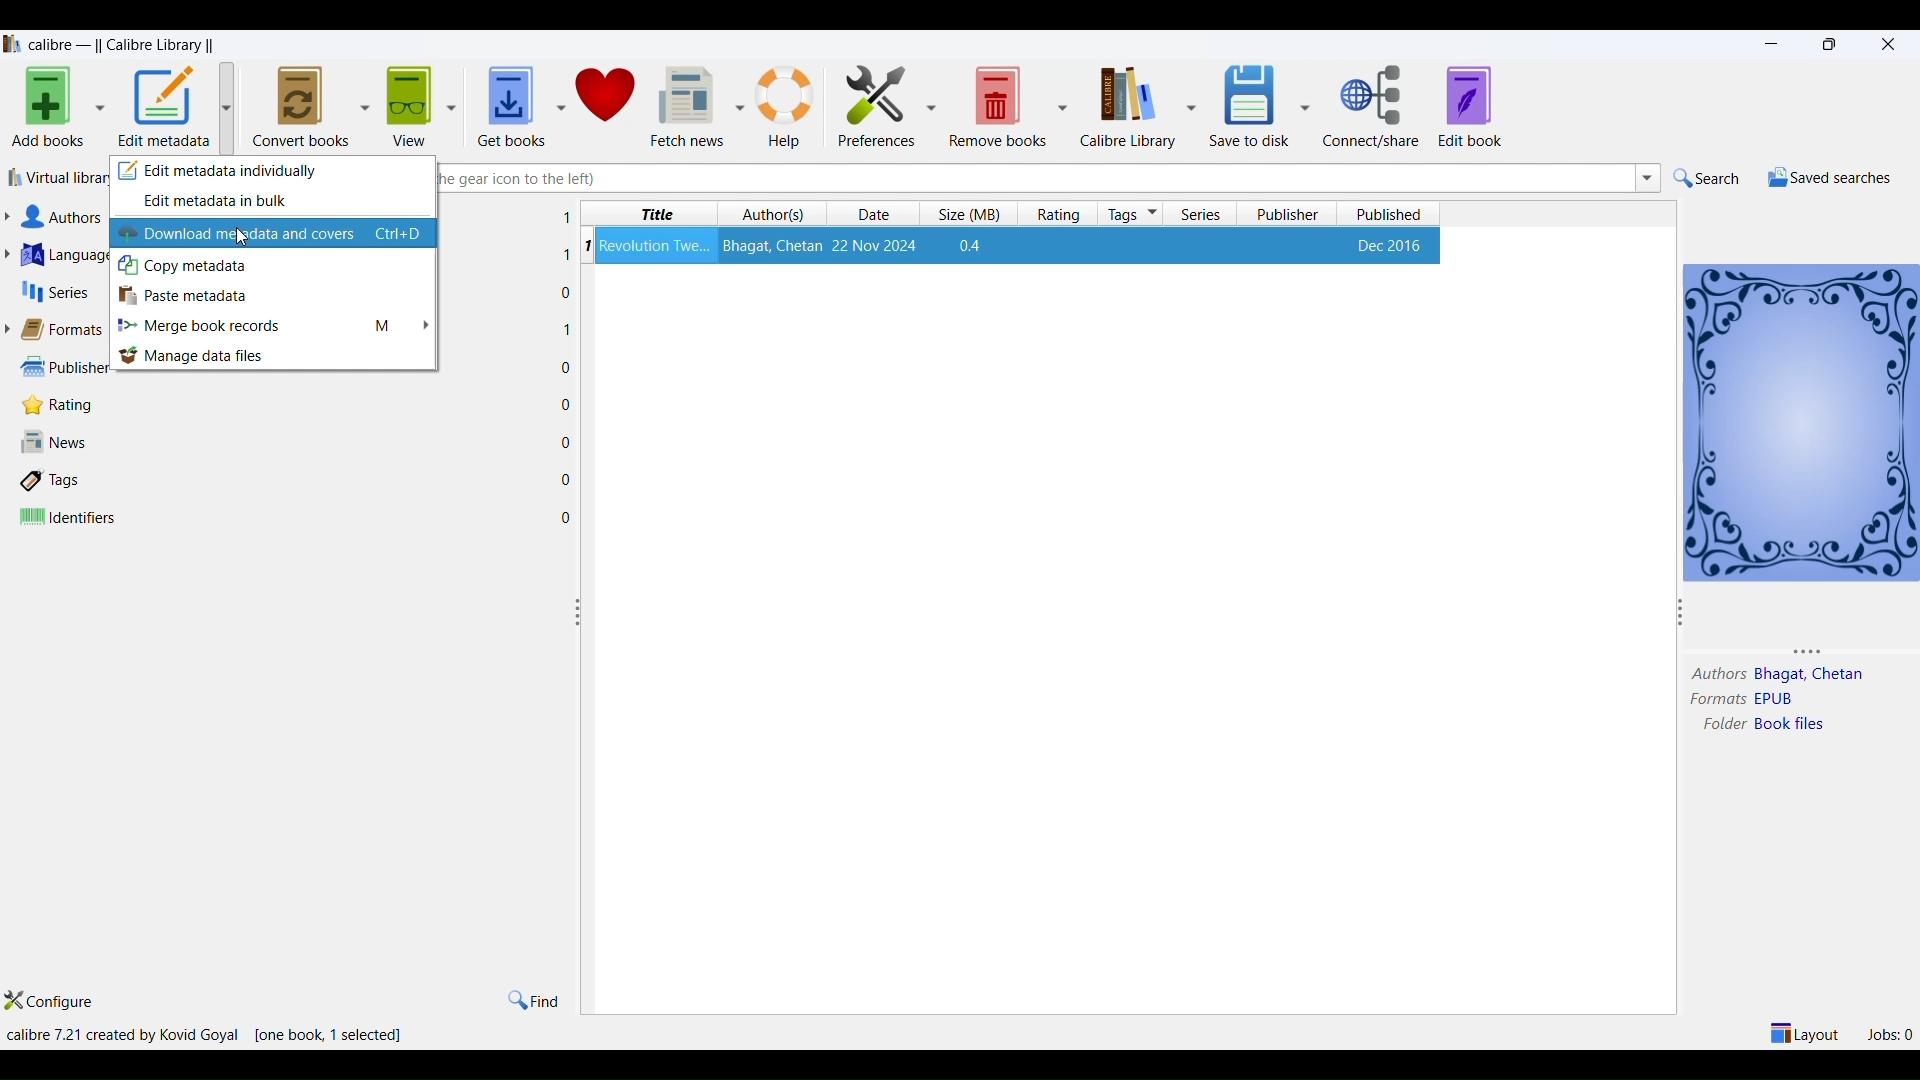 The image size is (1920, 1080). I want to click on publisher, so click(57, 366).